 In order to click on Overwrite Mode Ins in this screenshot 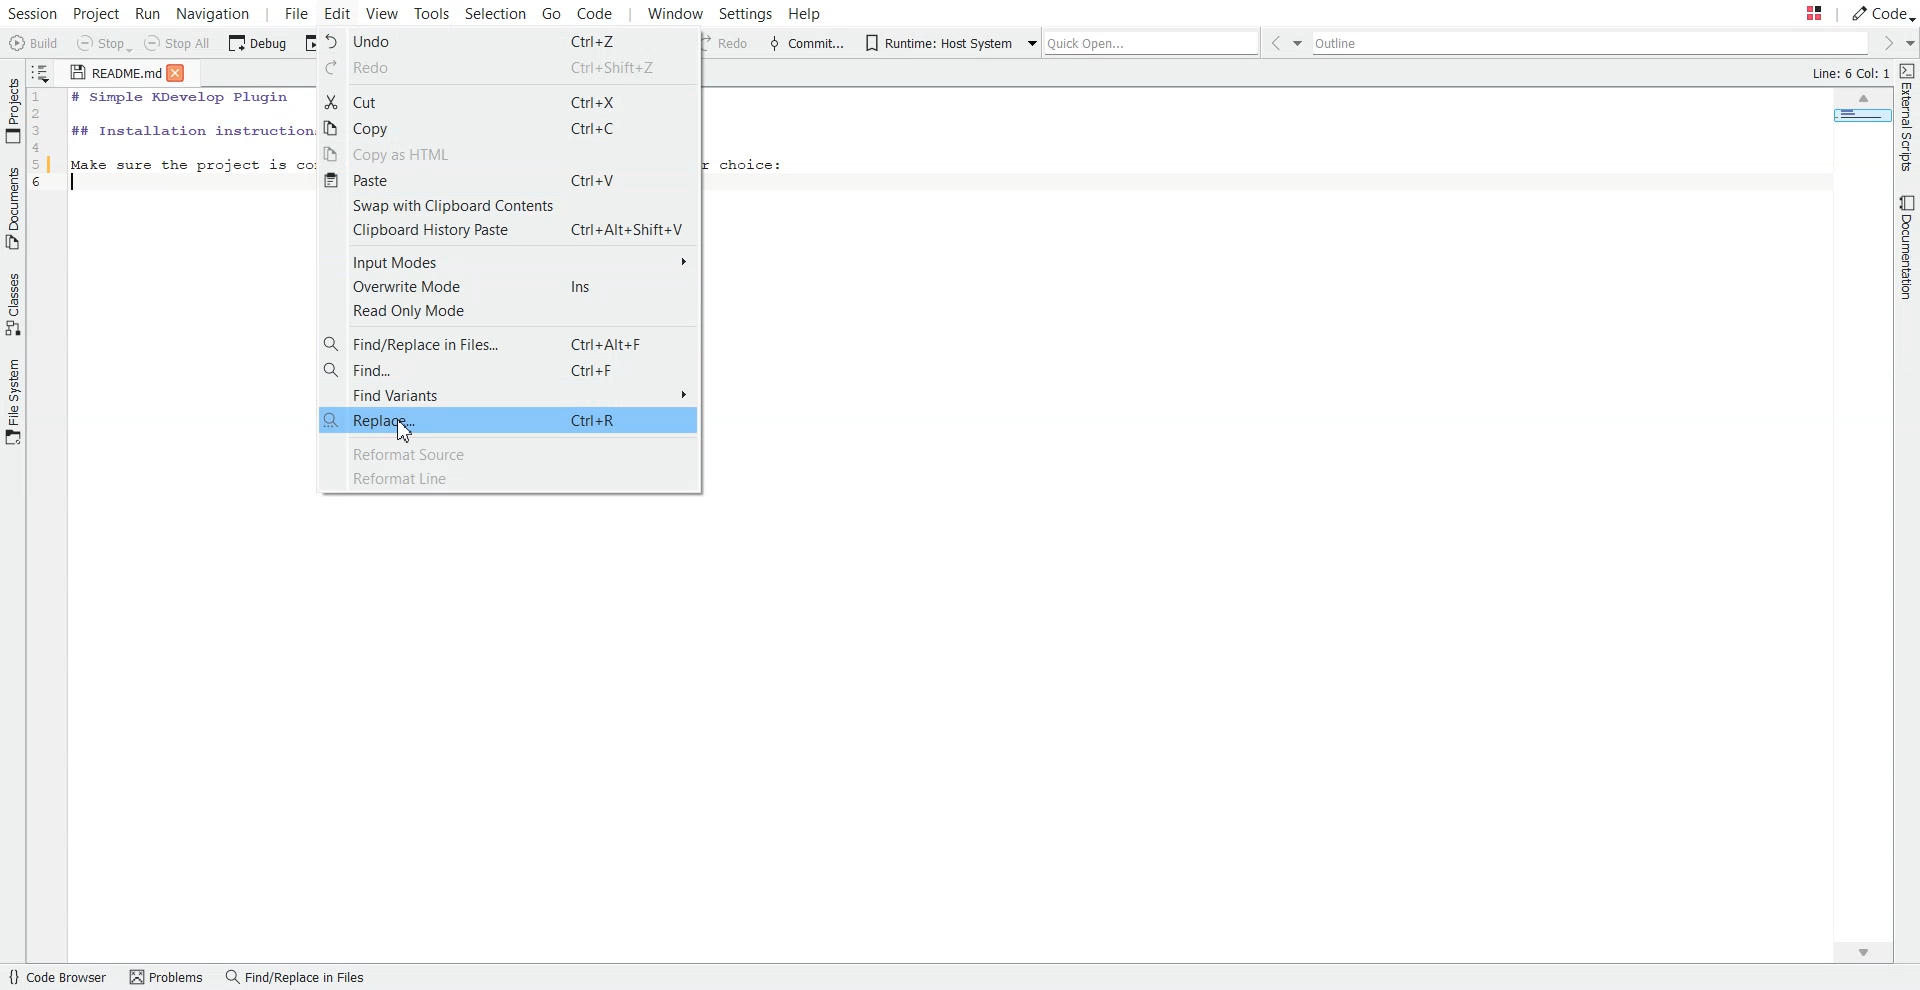, I will do `click(509, 287)`.